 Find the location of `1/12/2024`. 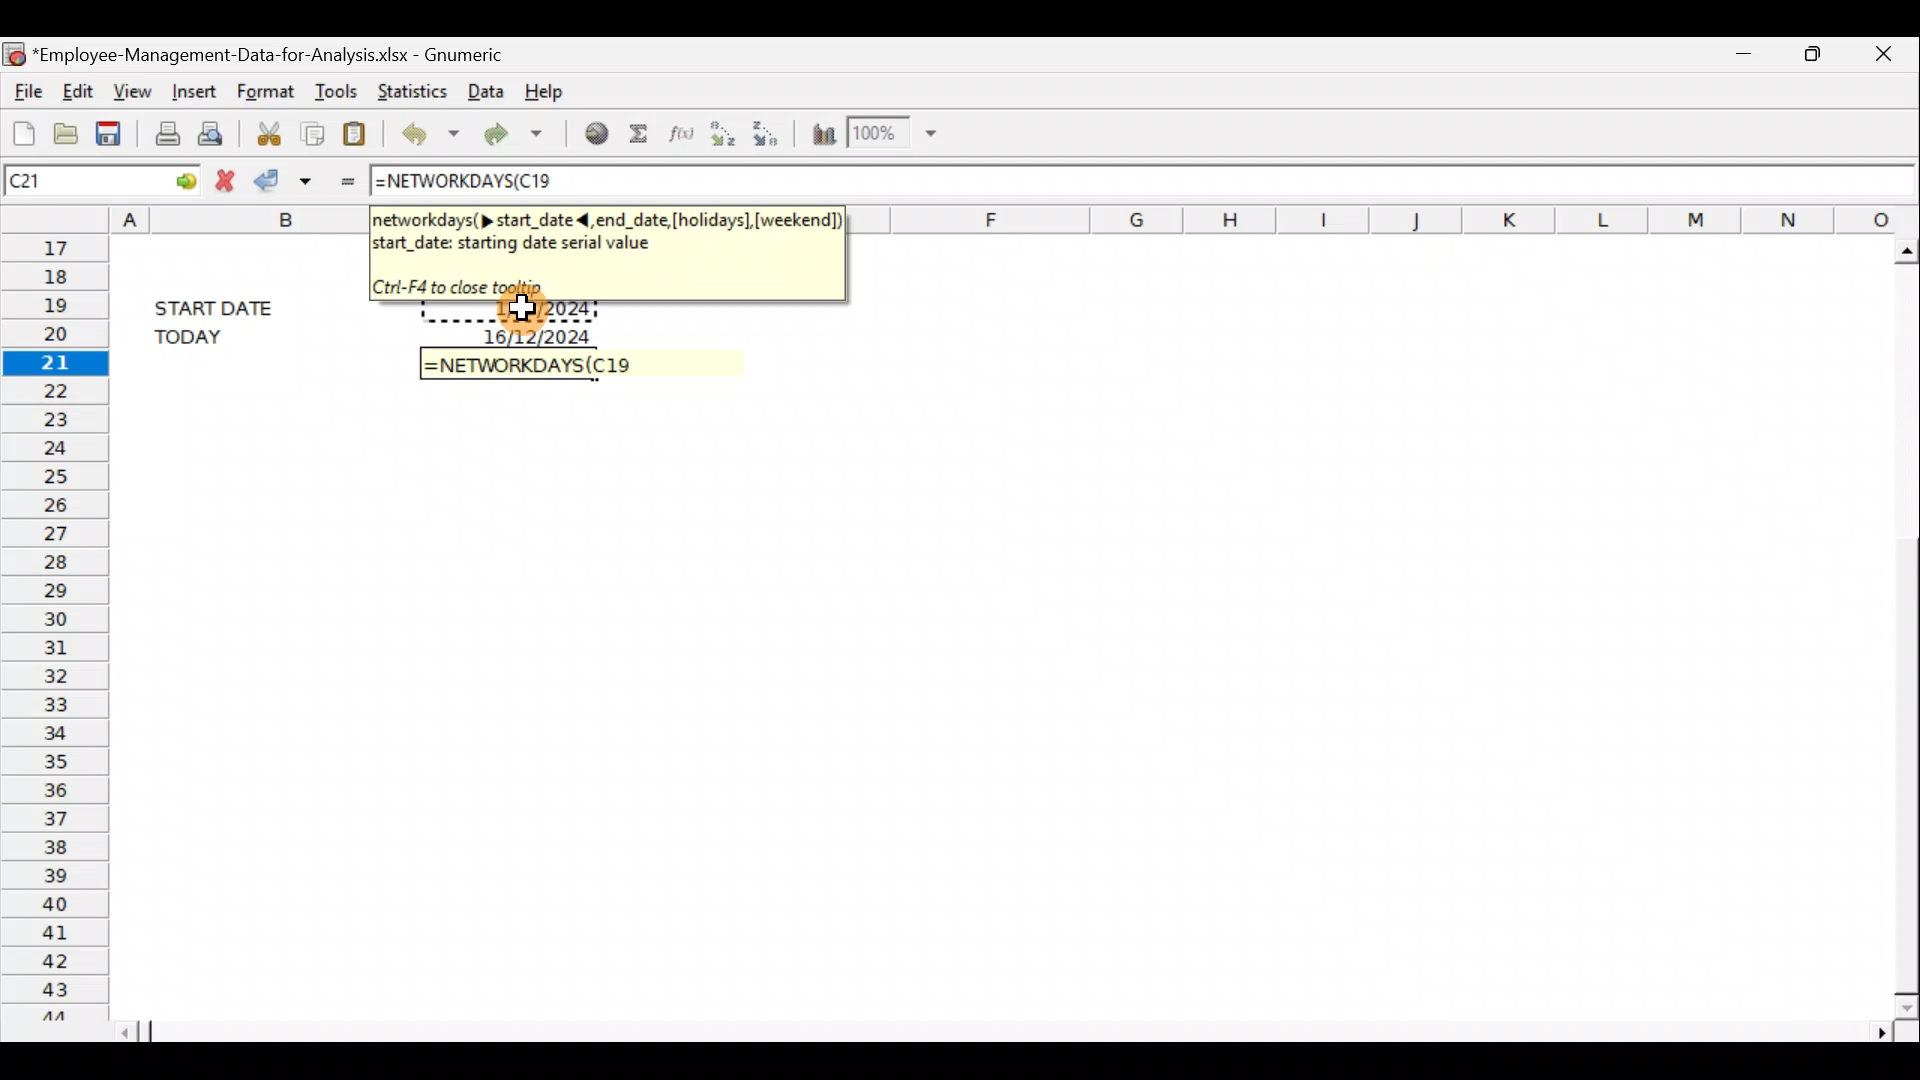

1/12/2024 is located at coordinates (544, 312).